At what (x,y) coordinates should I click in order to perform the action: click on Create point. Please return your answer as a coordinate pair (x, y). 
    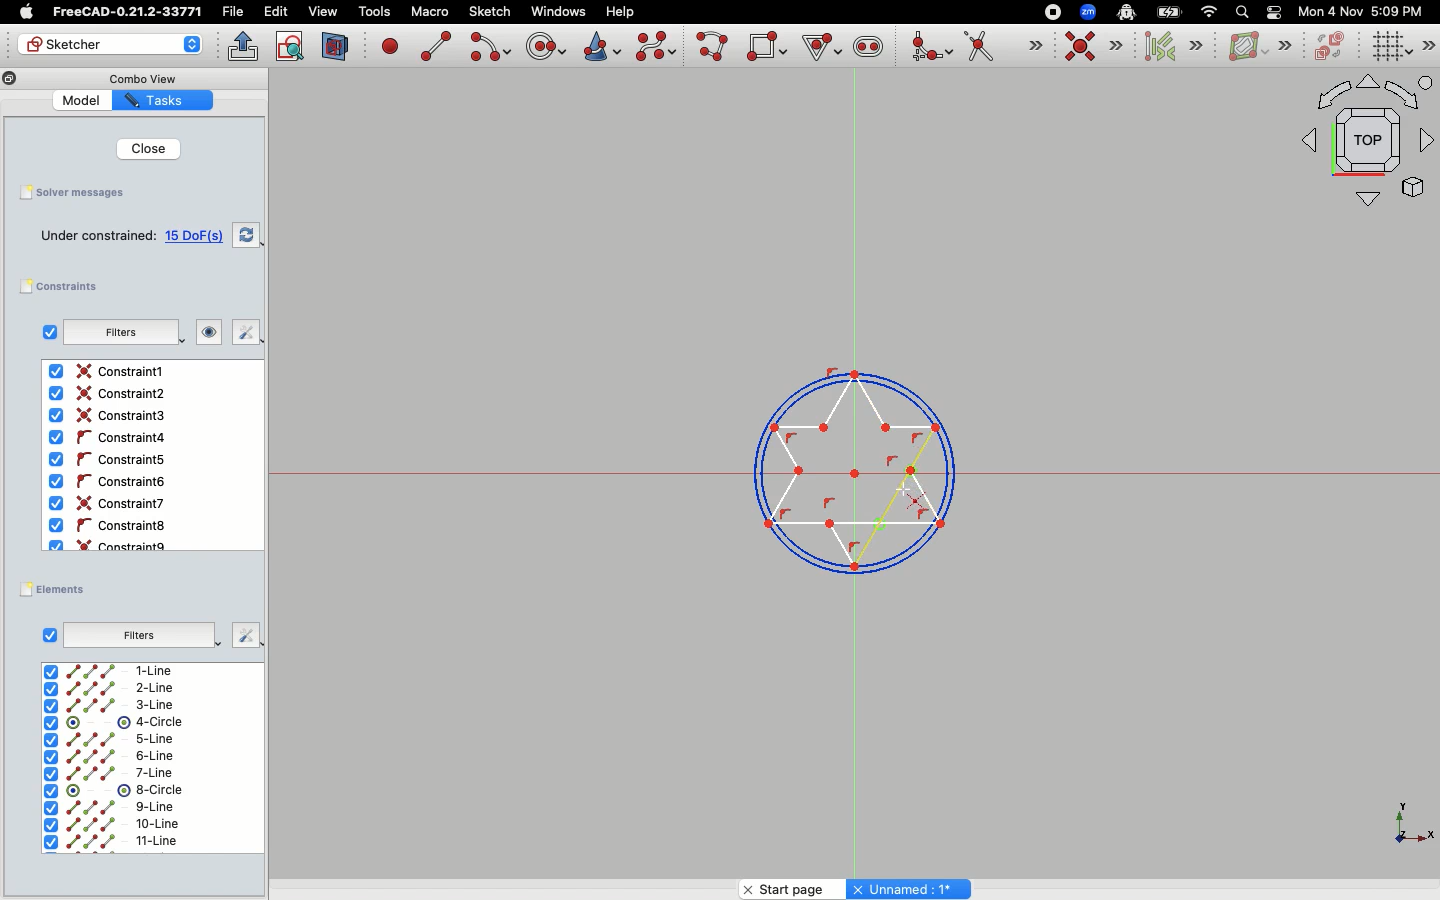
    Looking at the image, I should click on (391, 45).